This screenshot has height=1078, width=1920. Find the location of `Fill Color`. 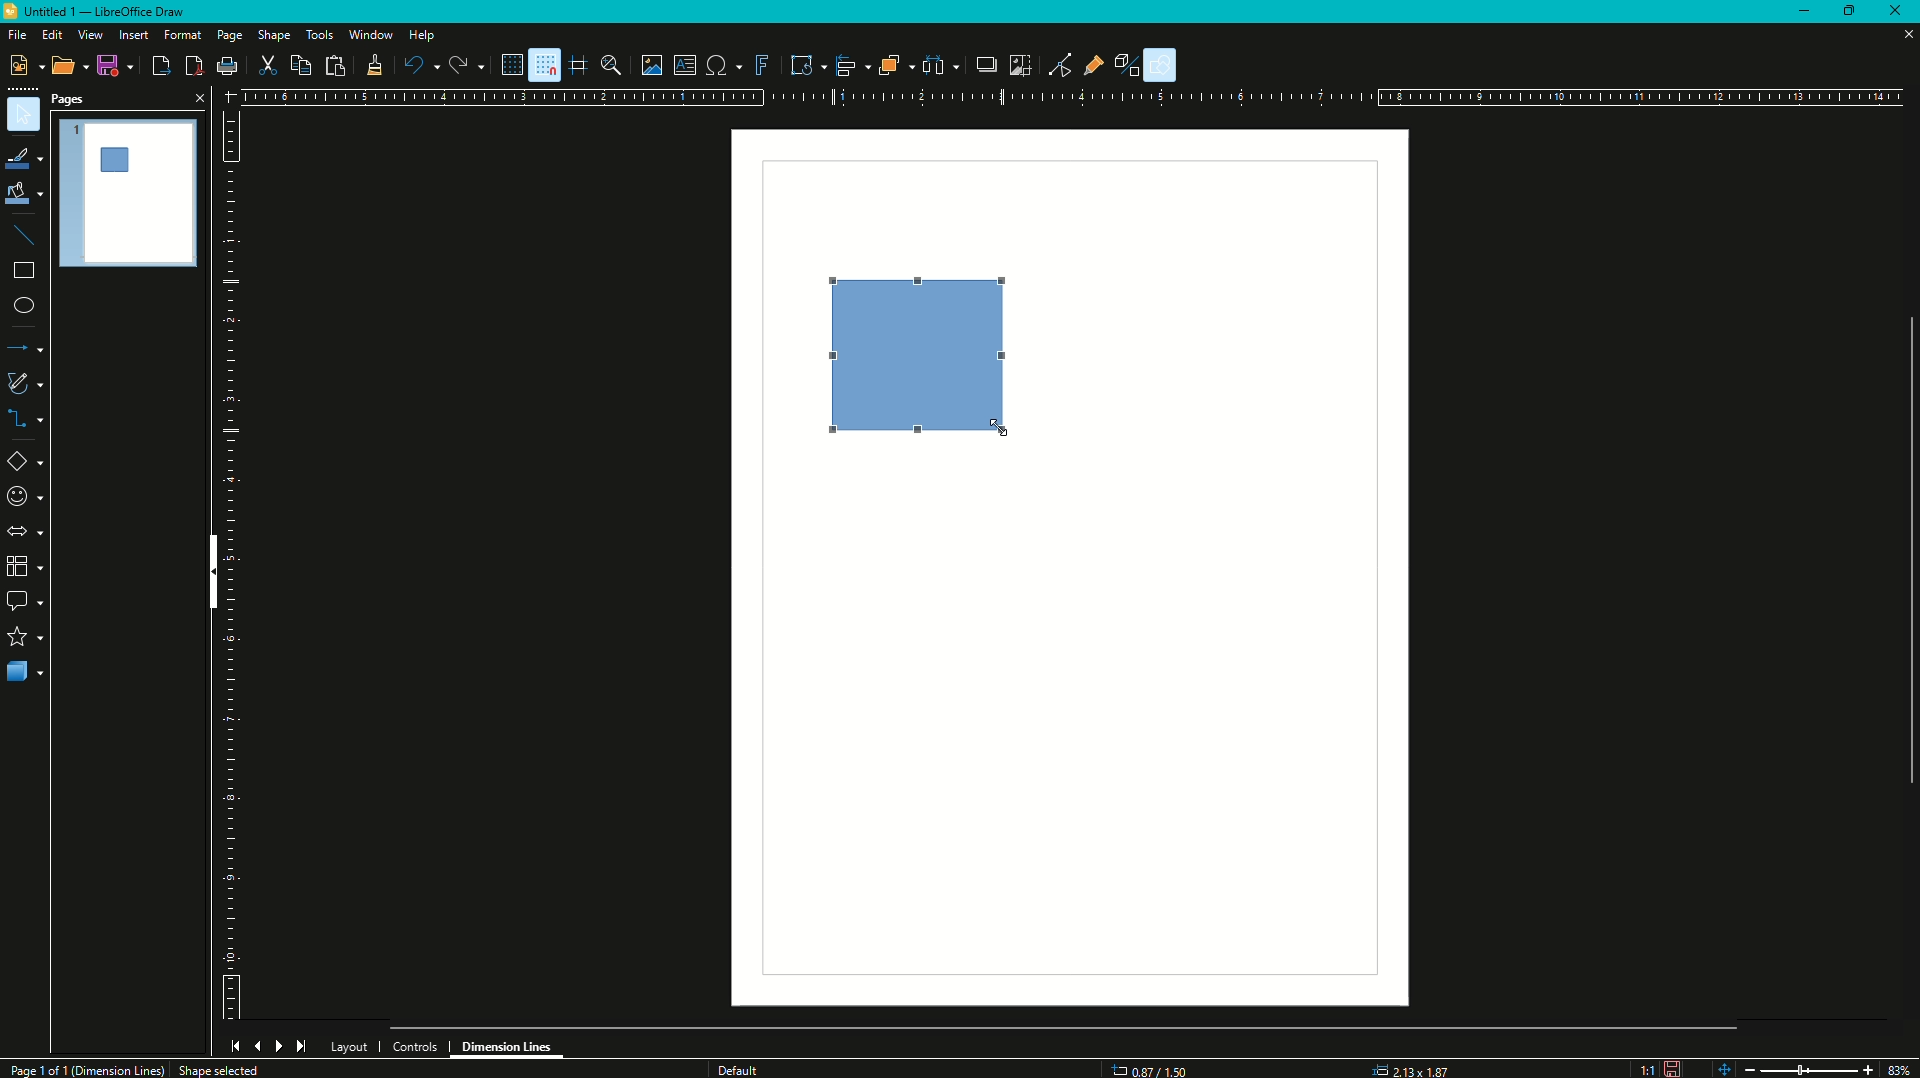

Fill Color is located at coordinates (24, 194).